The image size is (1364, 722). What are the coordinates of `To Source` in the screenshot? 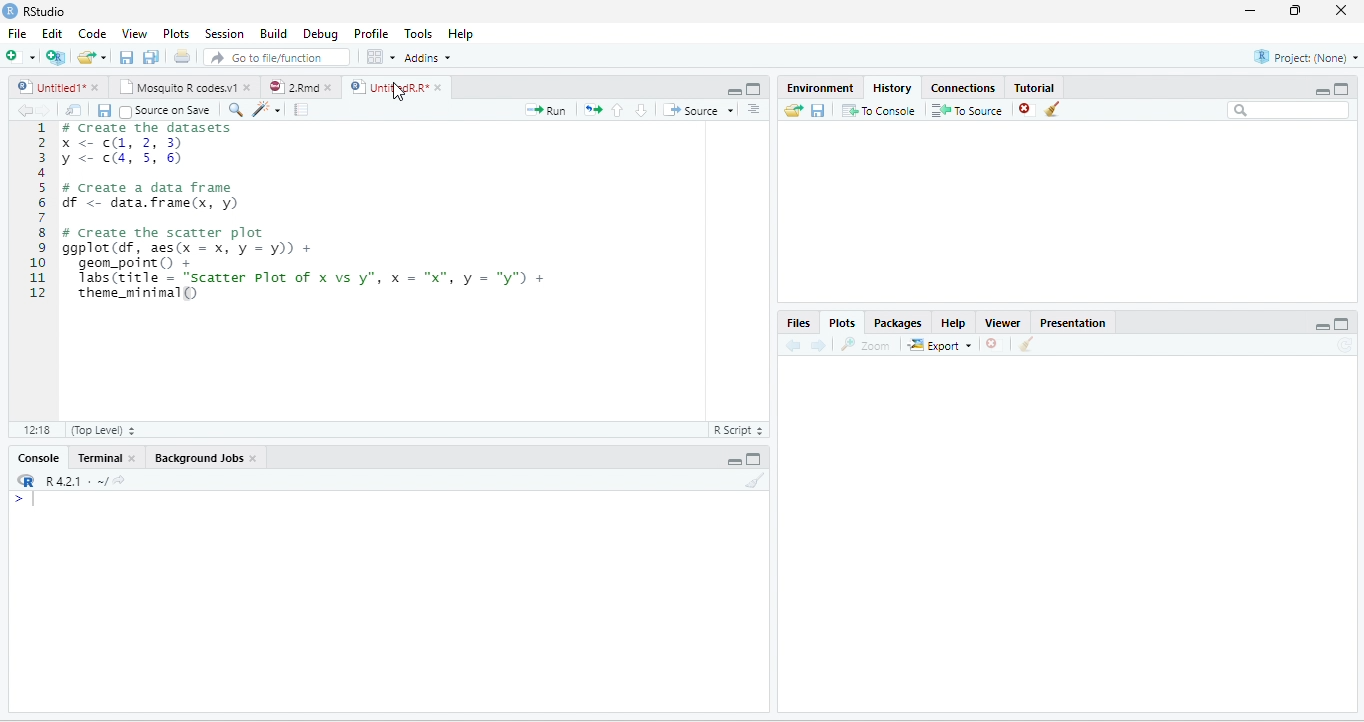 It's located at (968, 111).